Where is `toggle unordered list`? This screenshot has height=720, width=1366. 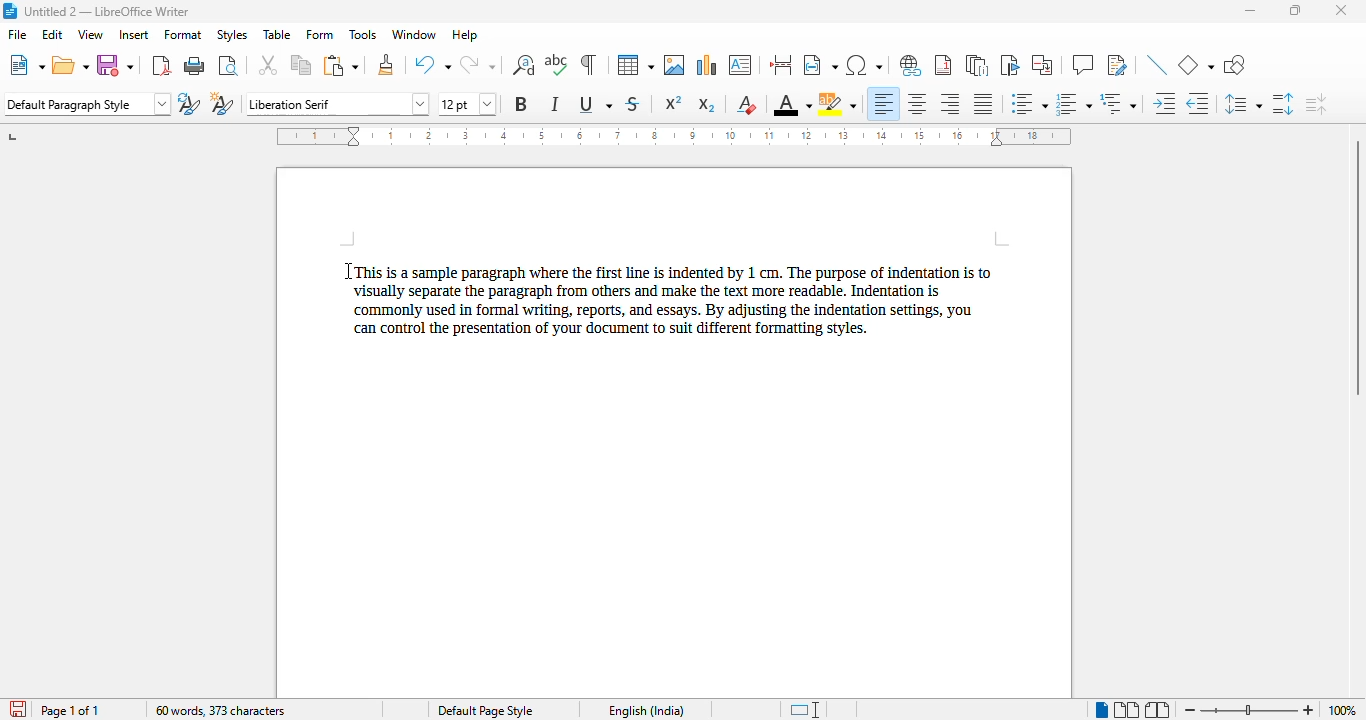
toggle unordered list is located at coordinates (1030, 103).